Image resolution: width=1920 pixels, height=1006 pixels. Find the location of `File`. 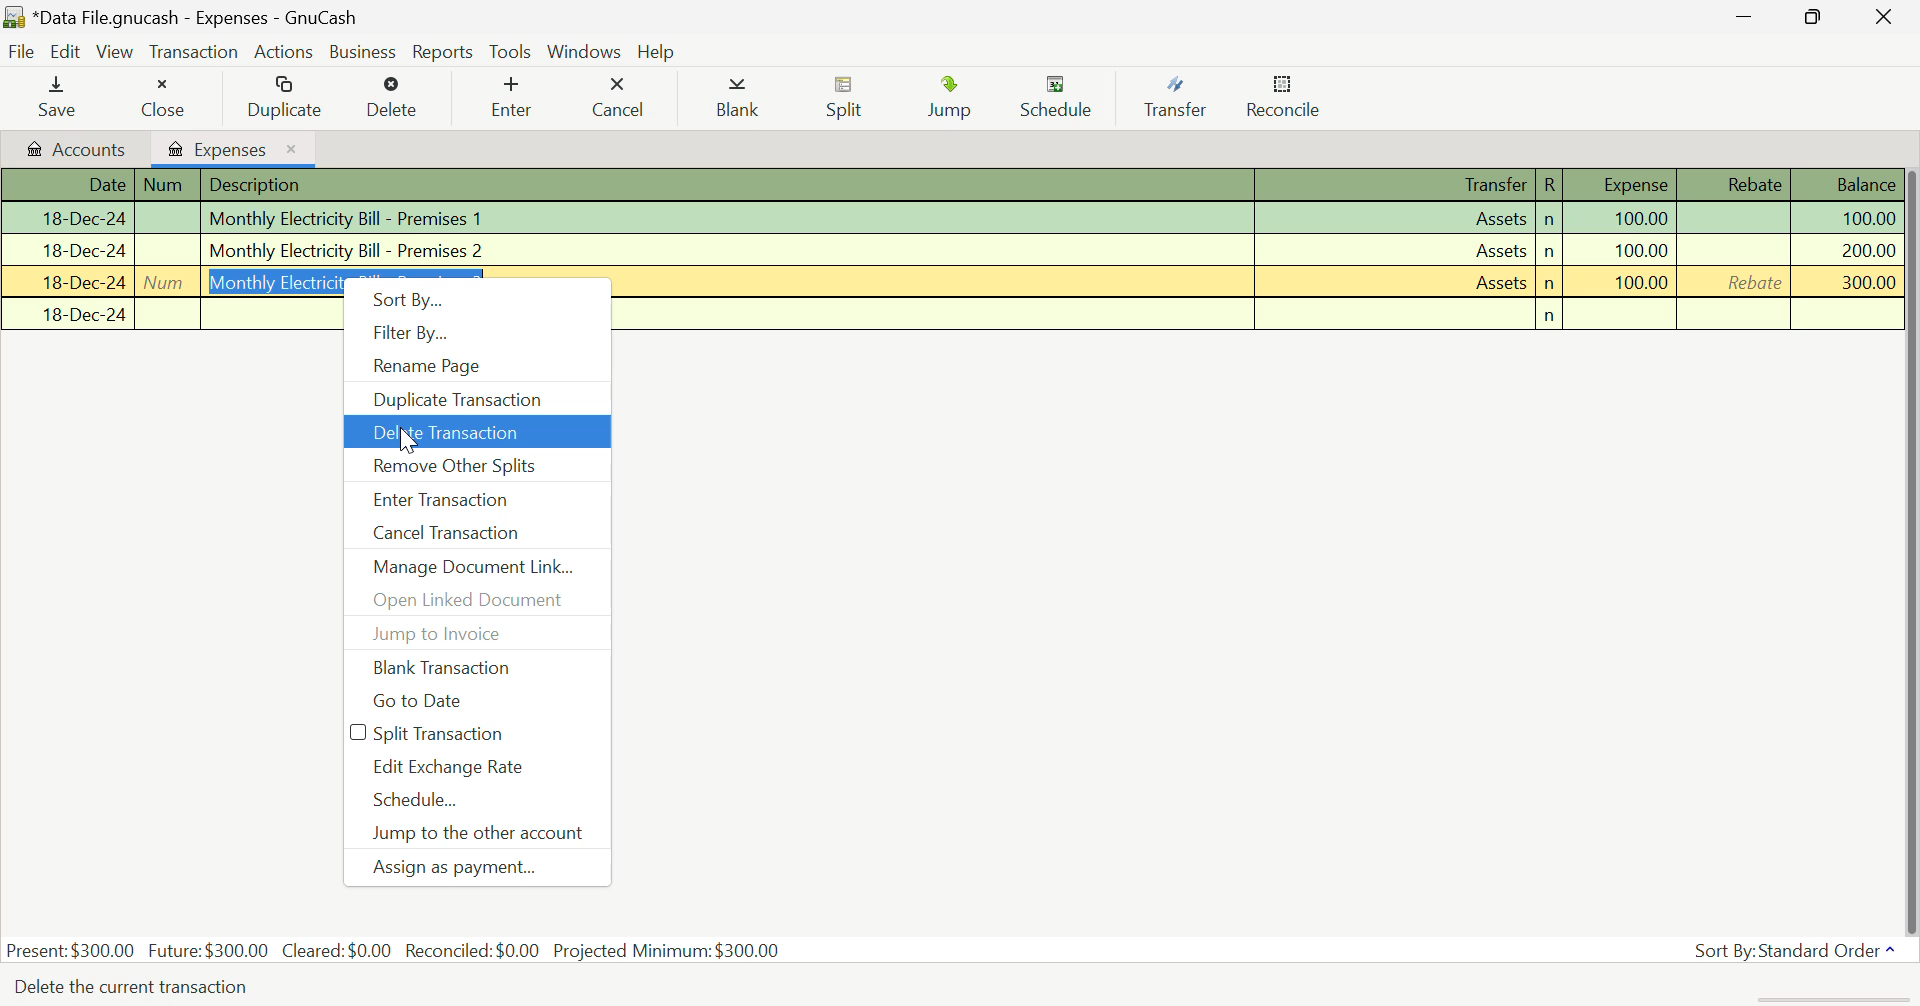

File is located at coordinates (22, 53).